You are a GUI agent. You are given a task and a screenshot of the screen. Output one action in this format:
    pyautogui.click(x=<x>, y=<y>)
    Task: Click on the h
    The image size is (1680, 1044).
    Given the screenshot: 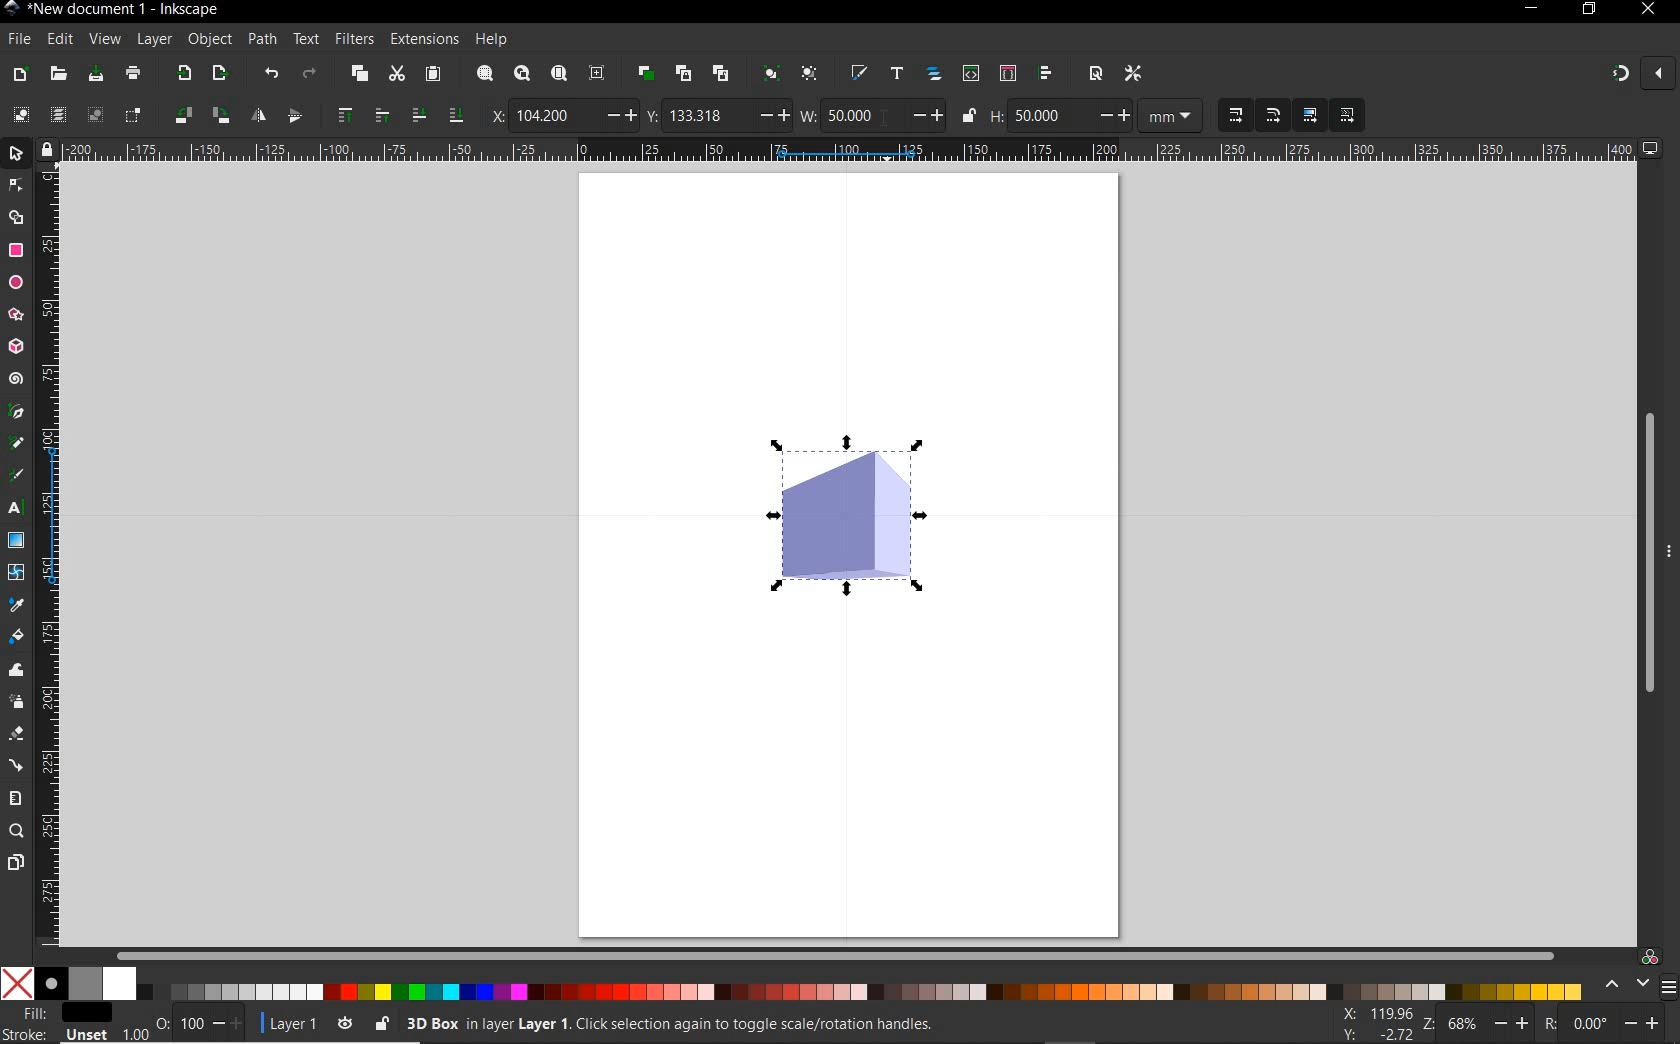 What is the action you would take?
    pyautogui.click(x=996, y=116)
    